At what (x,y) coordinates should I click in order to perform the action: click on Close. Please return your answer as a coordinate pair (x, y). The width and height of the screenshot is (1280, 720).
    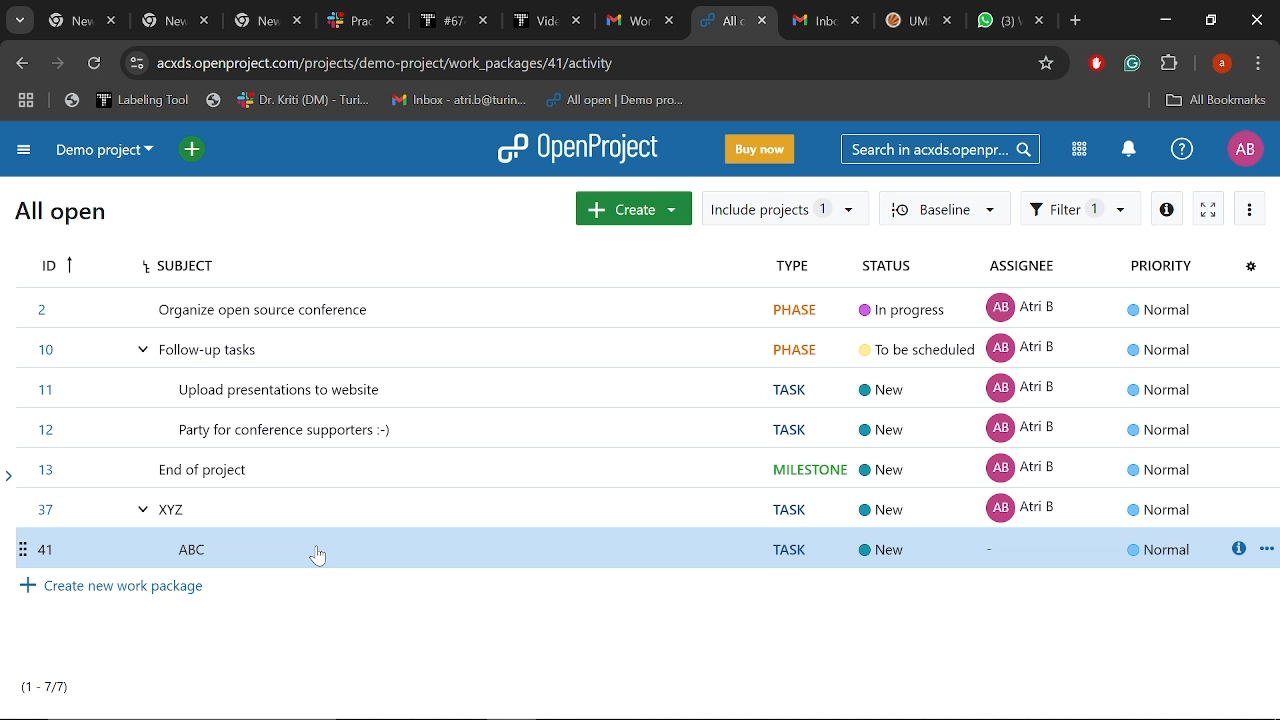
    Looking at the image, I should click on (1254, 20).